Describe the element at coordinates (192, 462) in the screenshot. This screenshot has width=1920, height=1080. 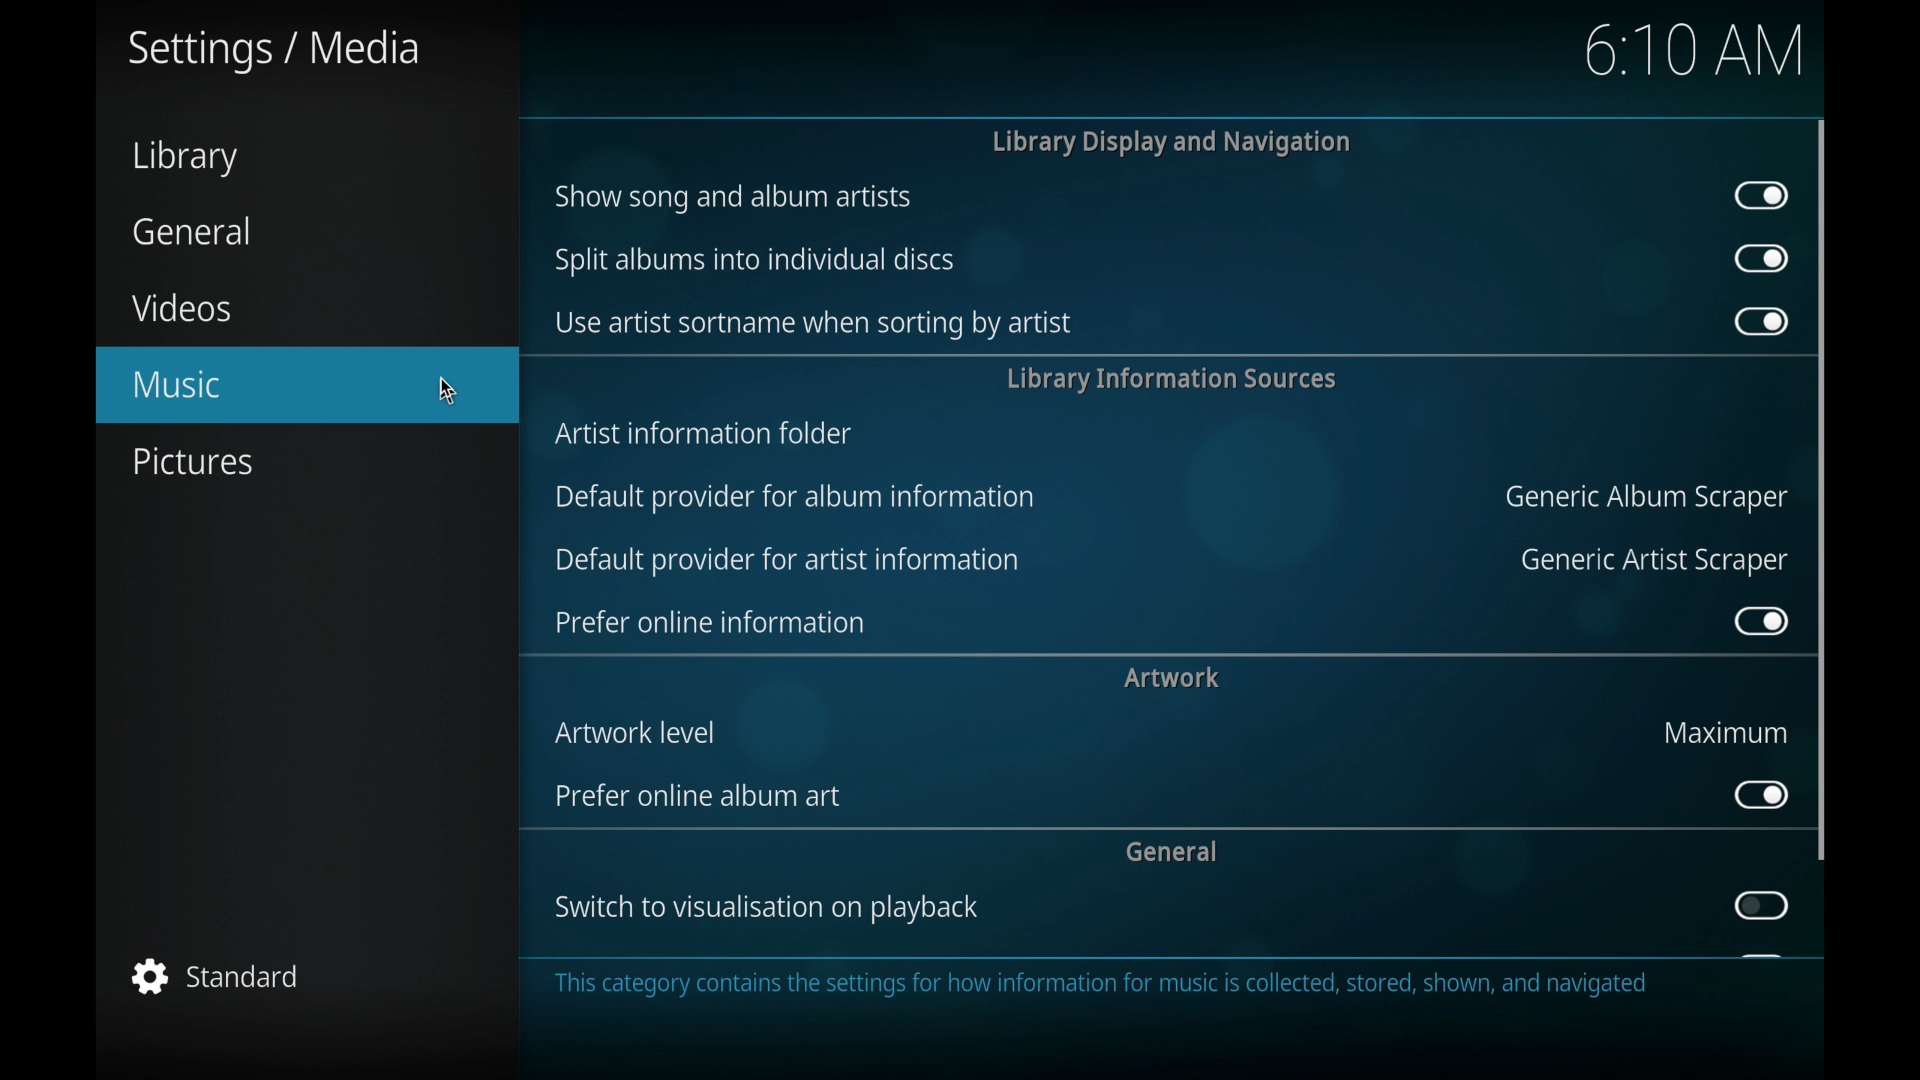
I see `pictures` at that location.